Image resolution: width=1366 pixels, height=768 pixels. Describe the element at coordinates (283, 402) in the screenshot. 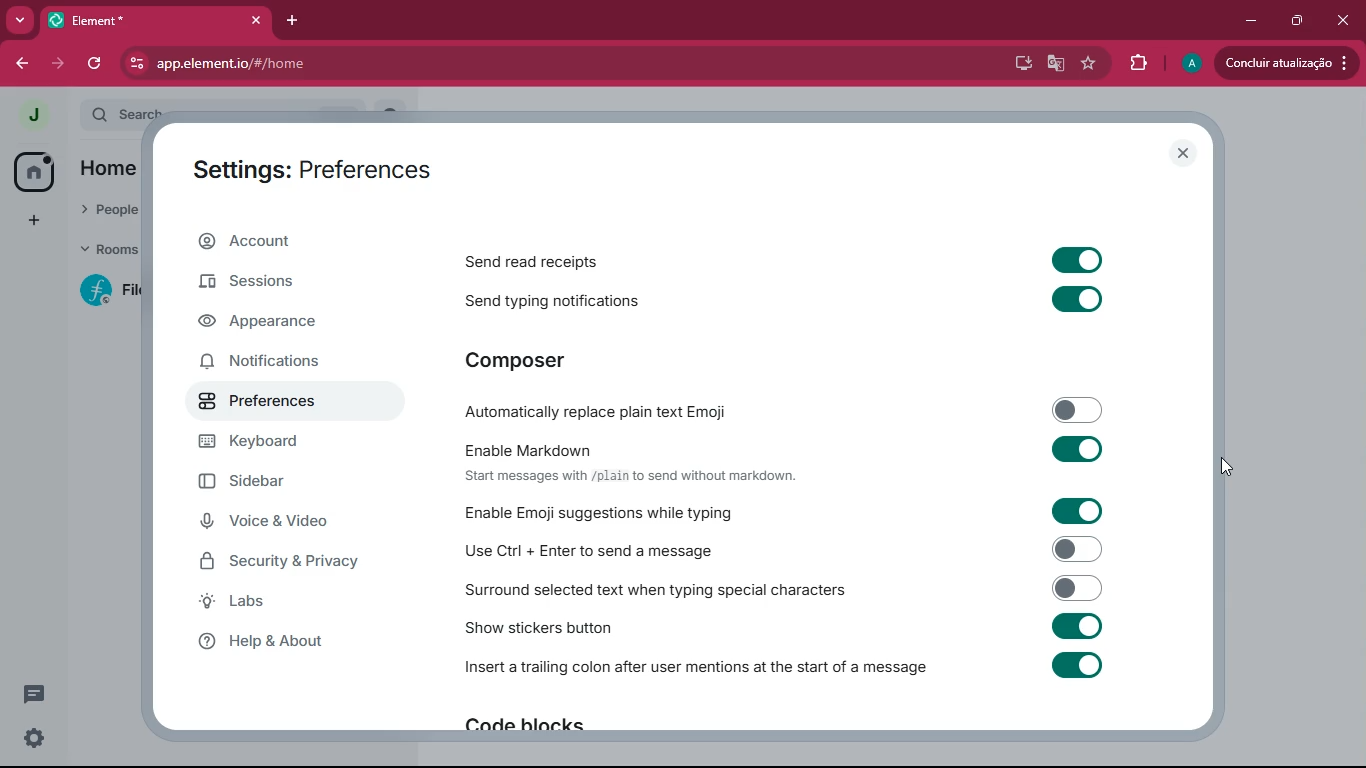

I see `preferences` at that location.